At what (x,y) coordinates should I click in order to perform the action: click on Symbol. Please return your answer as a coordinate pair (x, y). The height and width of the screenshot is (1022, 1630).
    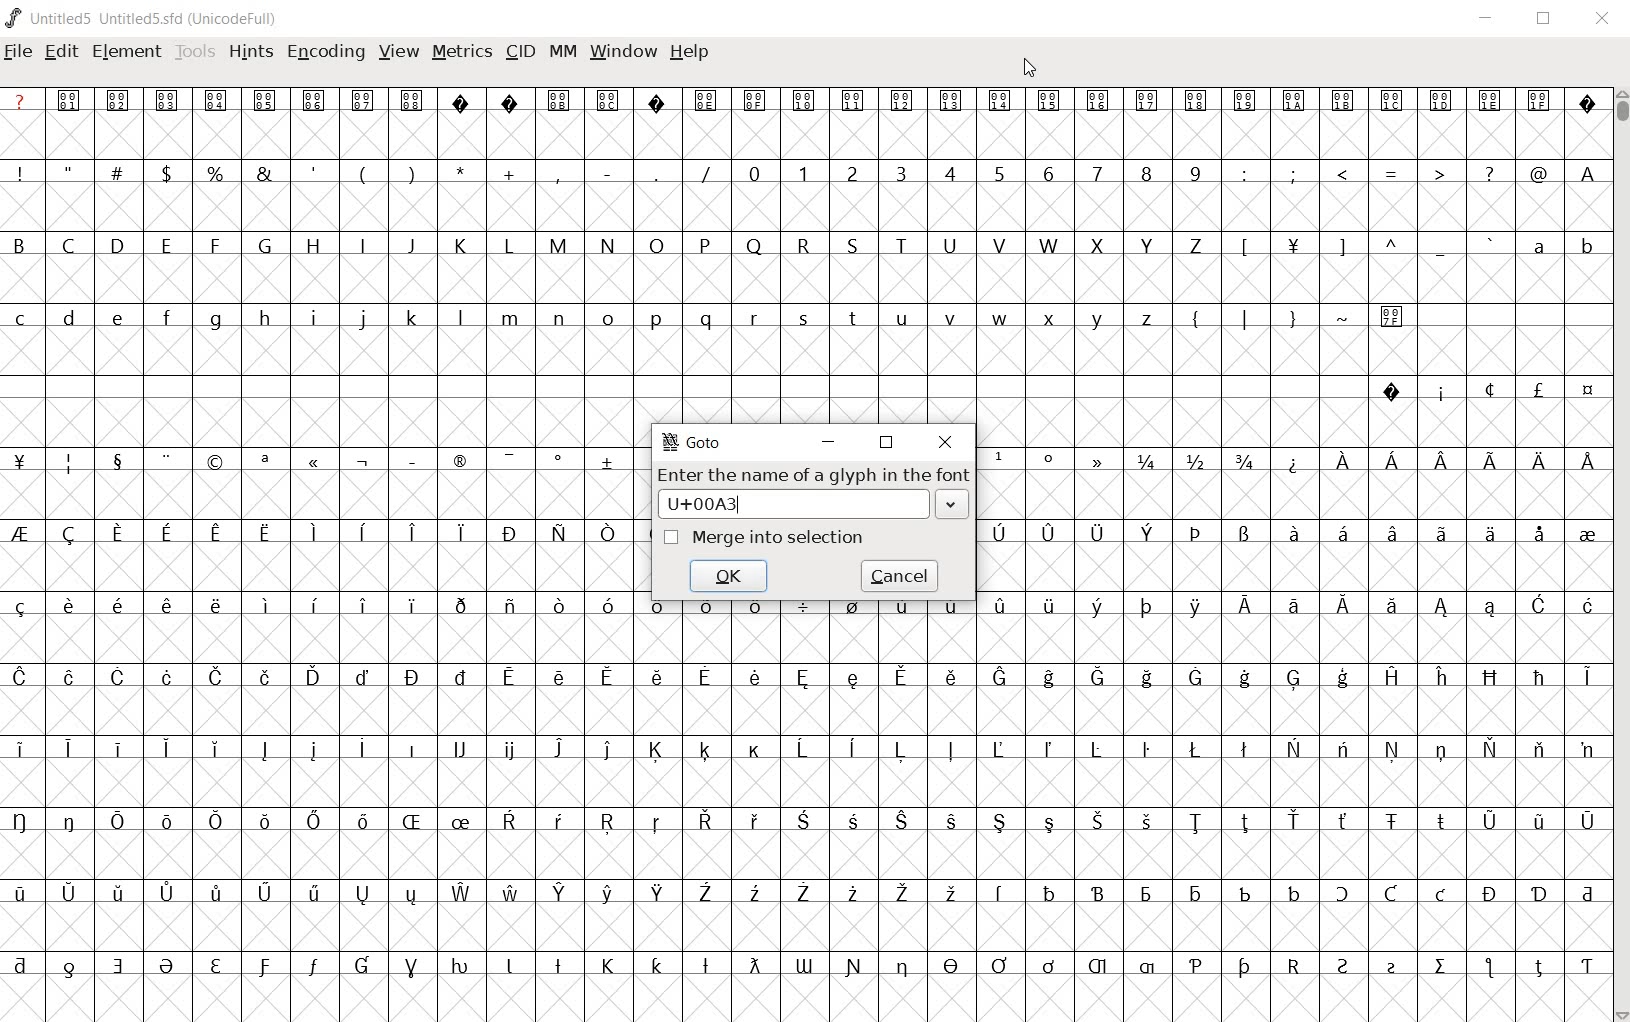
    Looking at the image, I should click on (459, 533).